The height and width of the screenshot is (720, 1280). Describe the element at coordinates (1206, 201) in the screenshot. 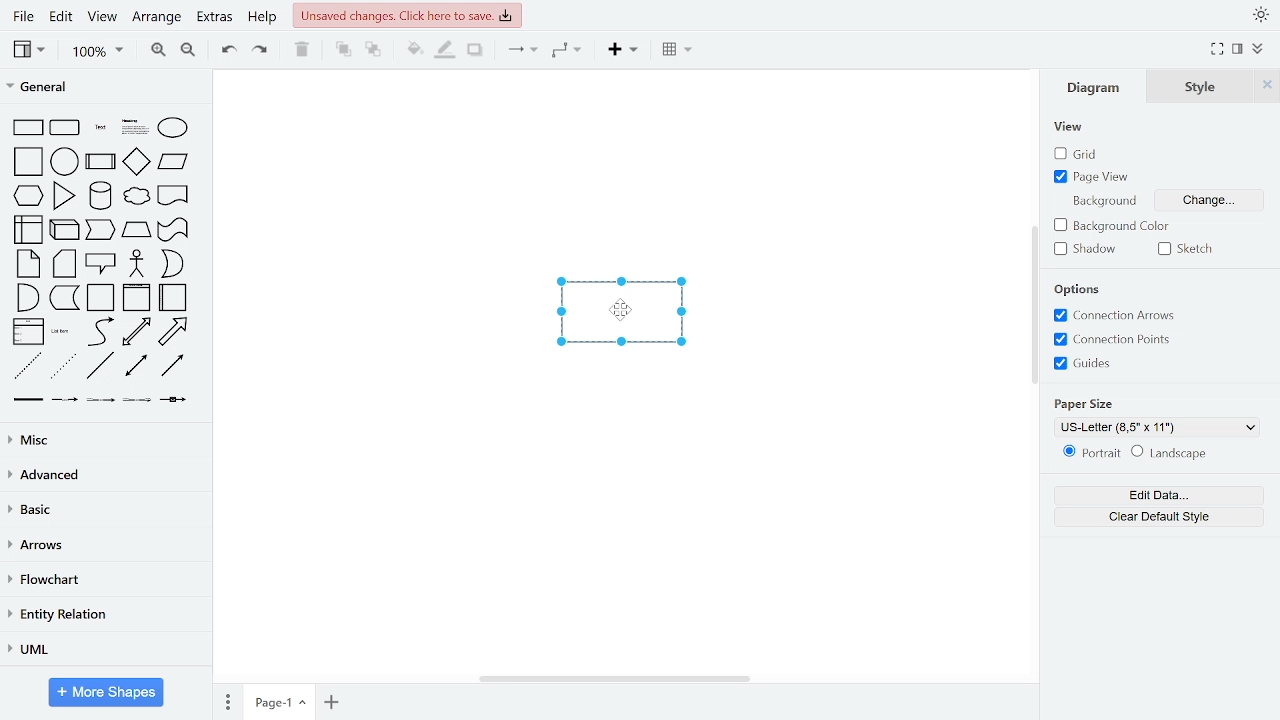

I see `change background` at that location.